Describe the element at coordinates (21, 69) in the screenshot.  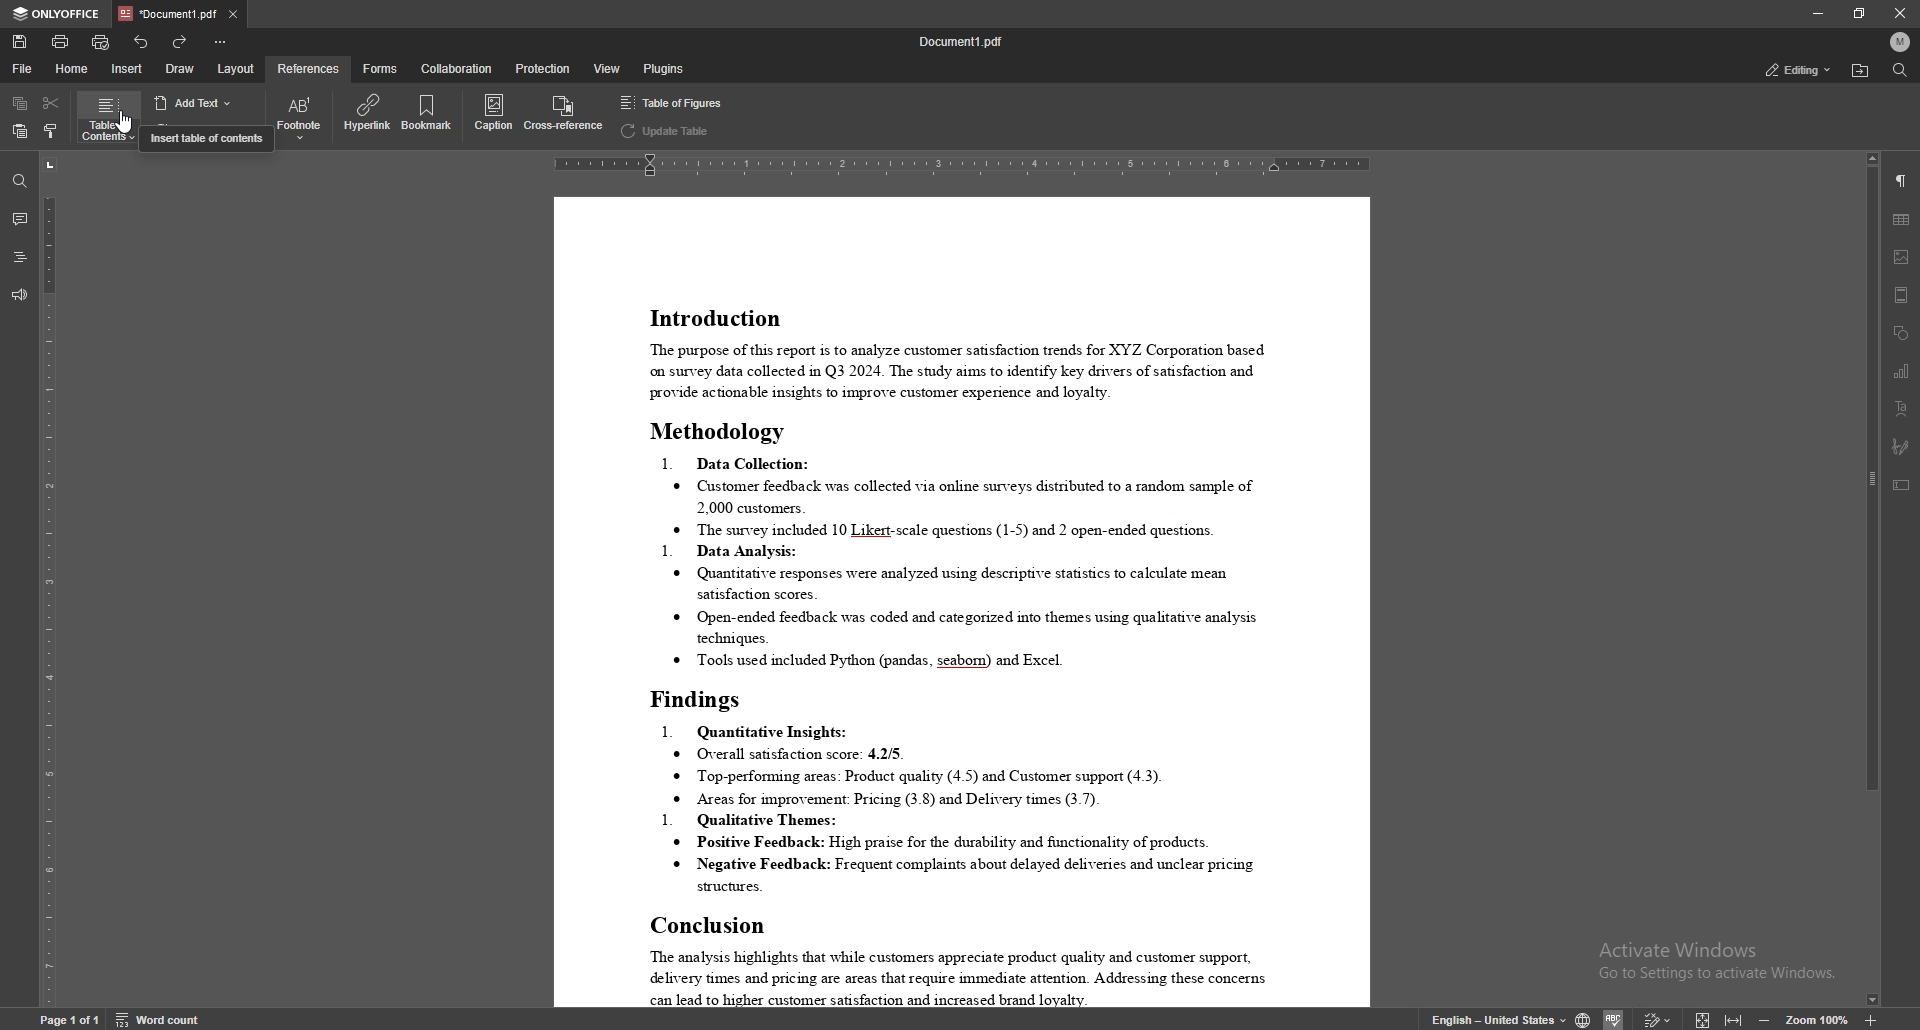
I see `file` at that location.